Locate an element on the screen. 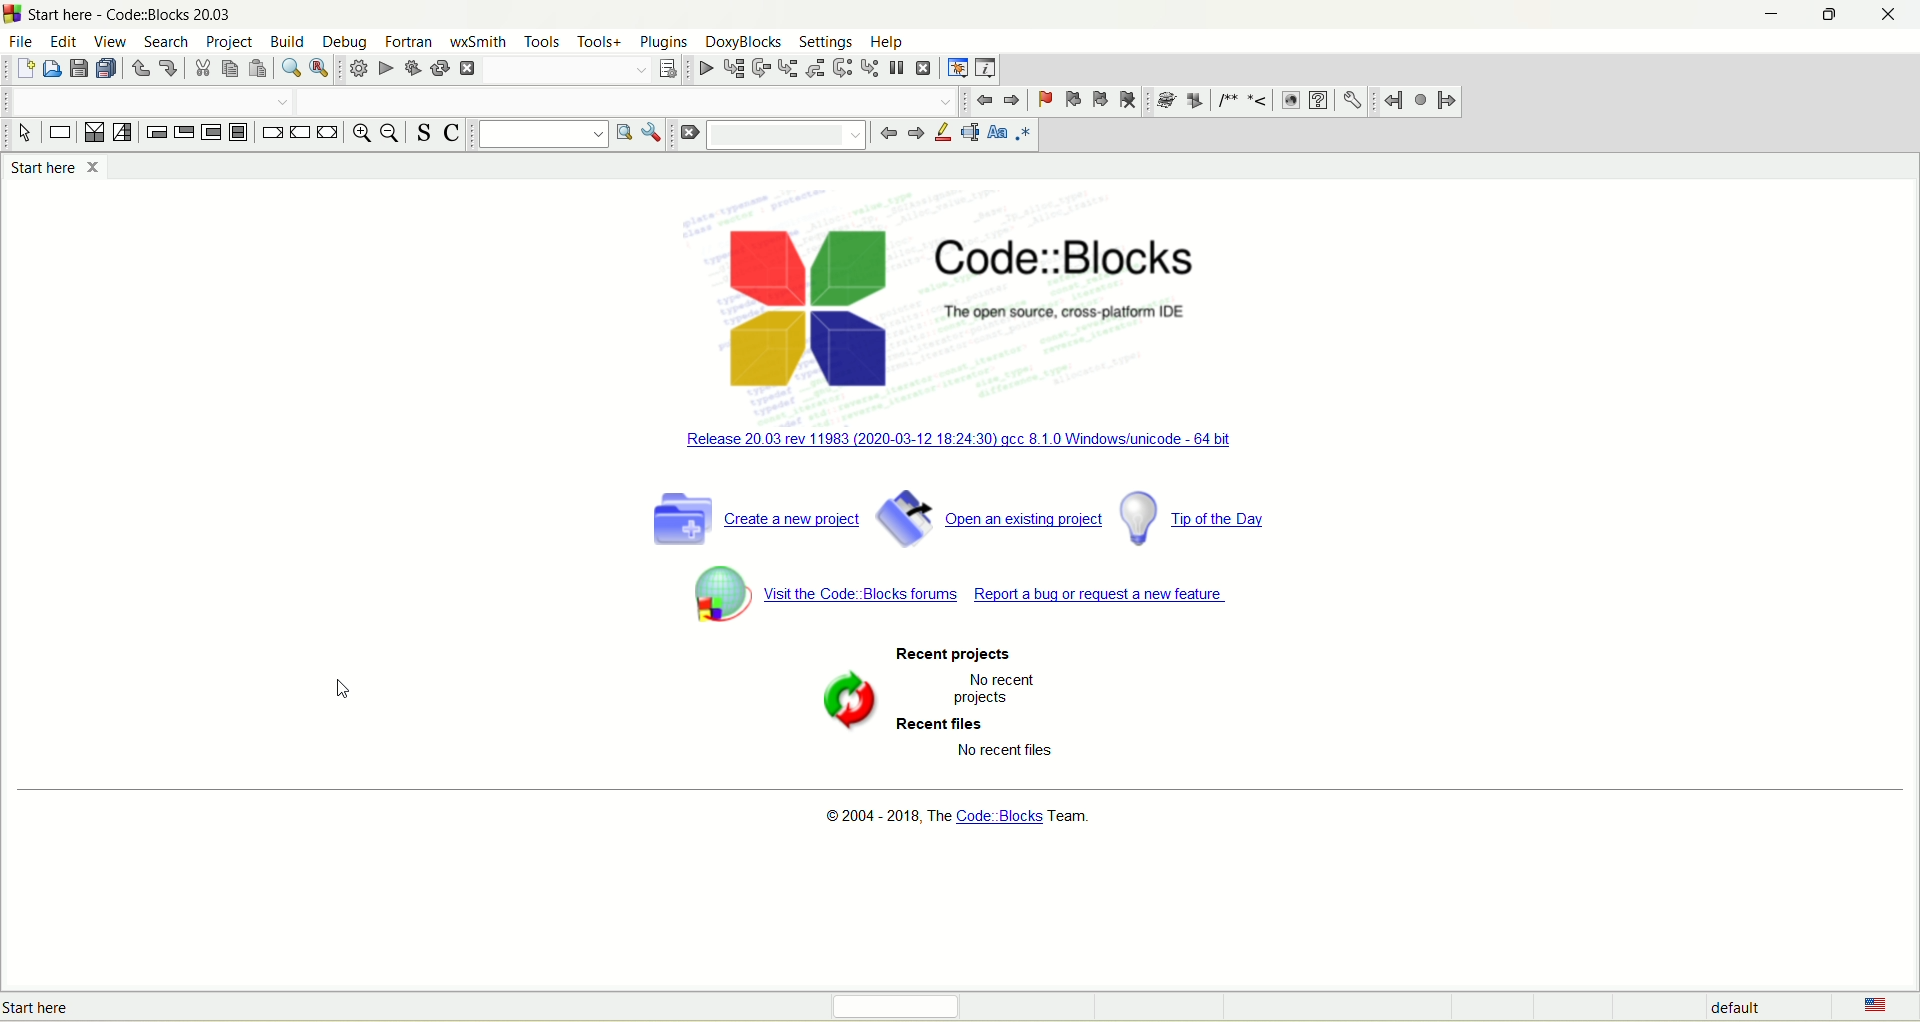 This screenshot has height=1022, width=1920. project is located at coordinates (230, 43).